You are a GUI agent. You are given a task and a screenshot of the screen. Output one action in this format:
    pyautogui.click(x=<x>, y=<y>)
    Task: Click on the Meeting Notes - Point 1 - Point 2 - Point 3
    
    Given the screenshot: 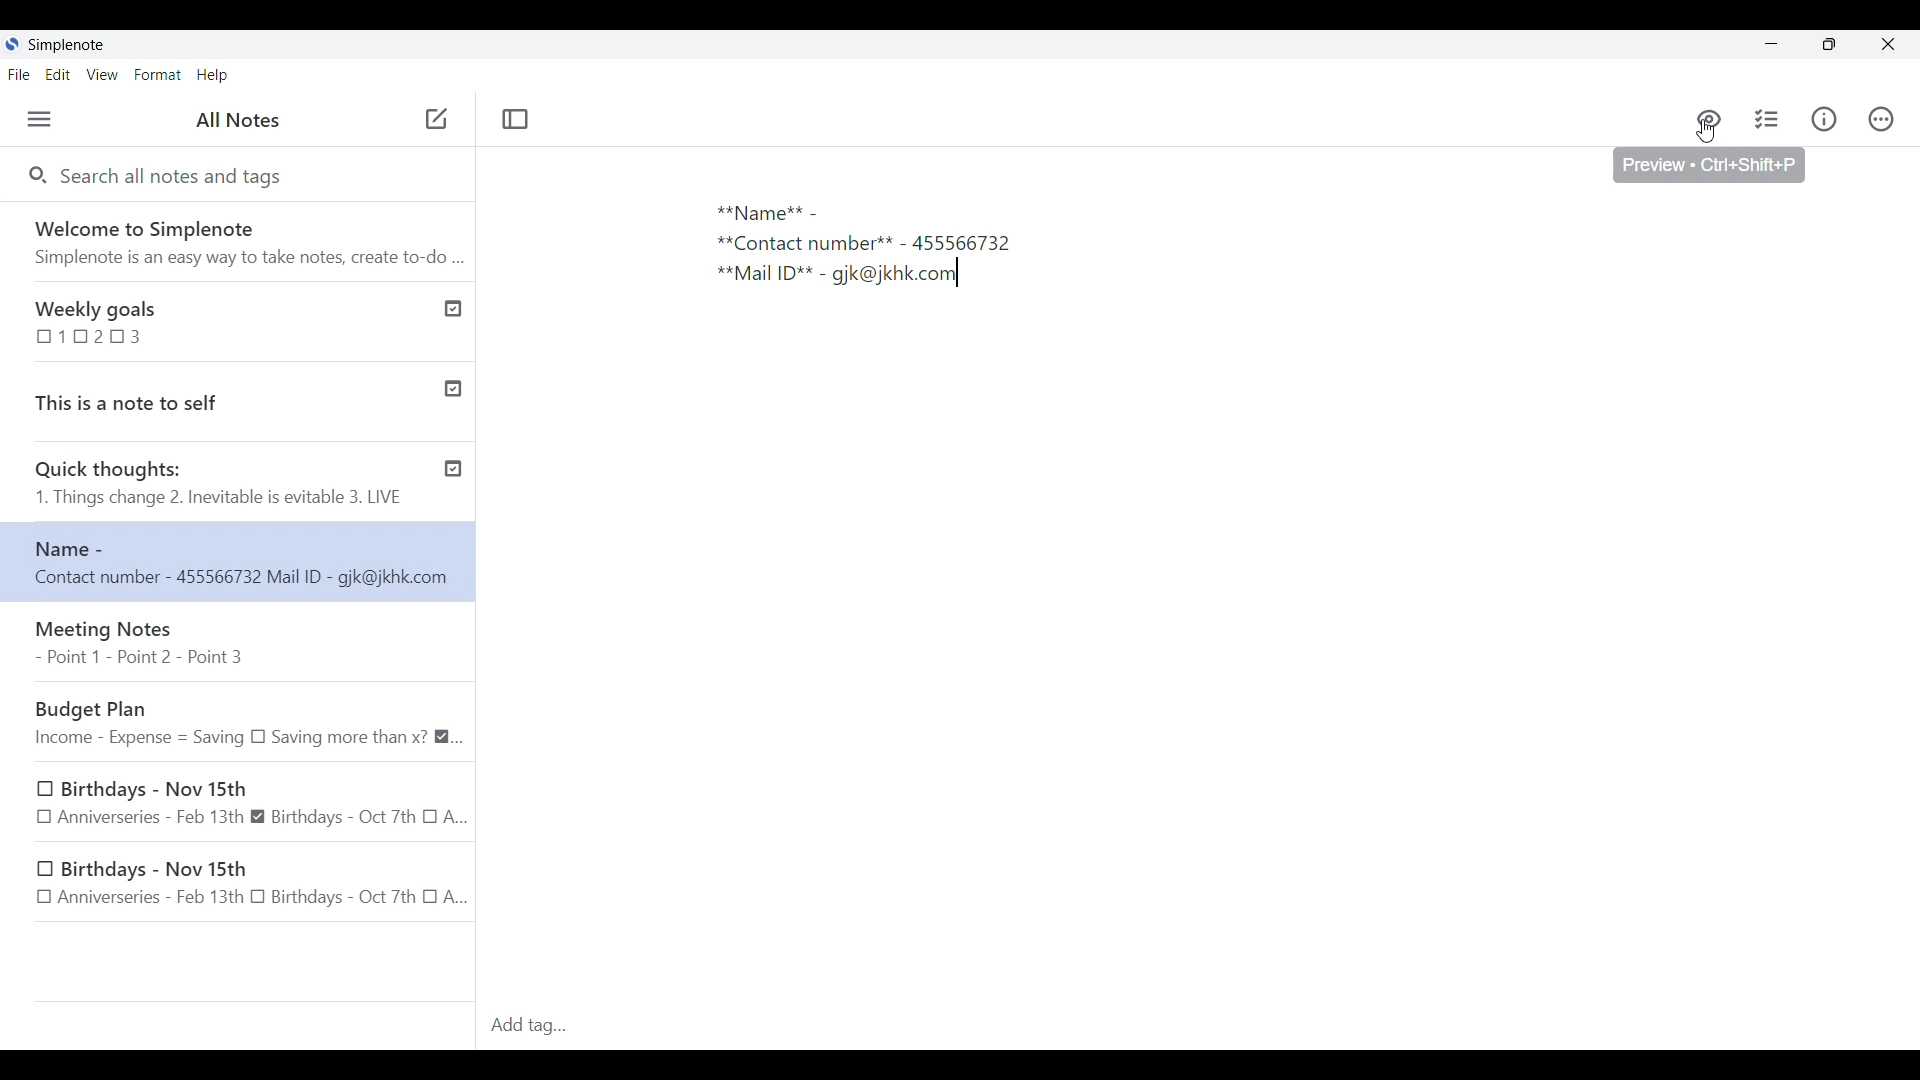 What is the action you would take?
    pyautogui.click(x=241, y=643)
    